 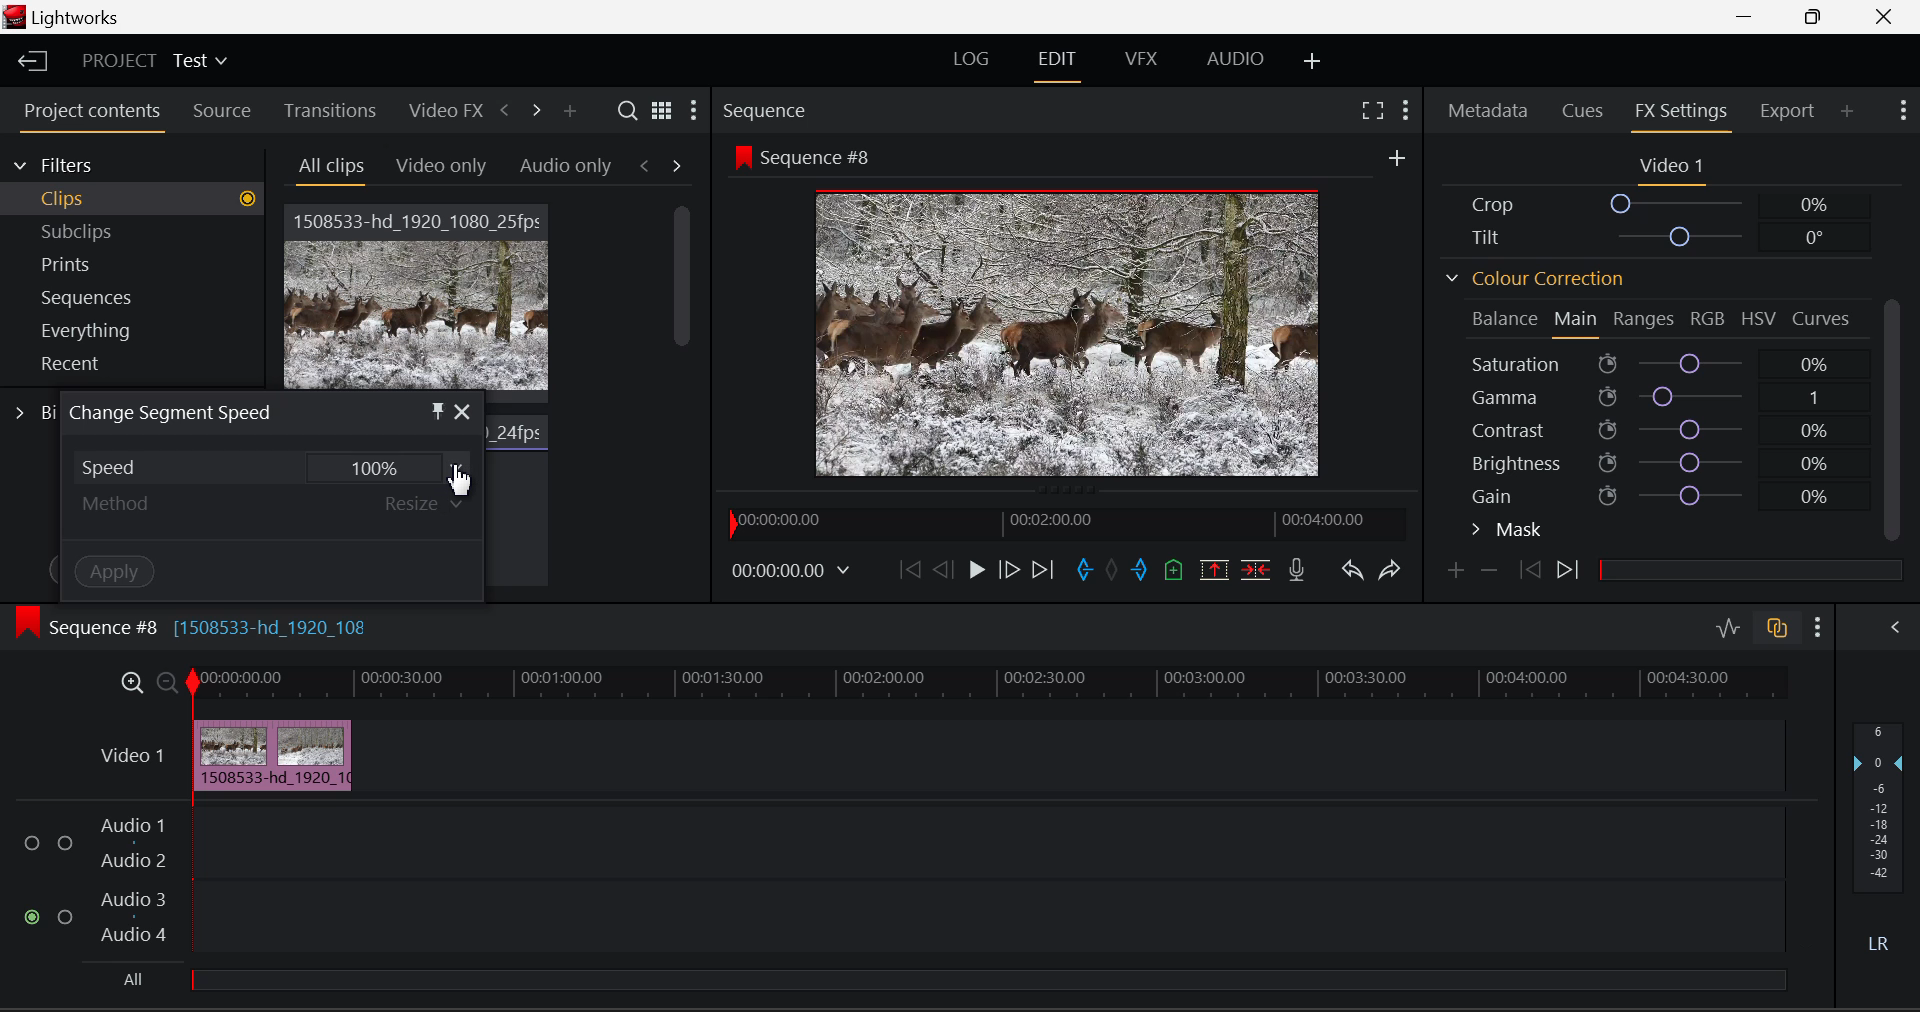 What do you see at coordinates (1372, 113) in the screenshot?
I see `Full Screen` at bounding box center [1372, 113].